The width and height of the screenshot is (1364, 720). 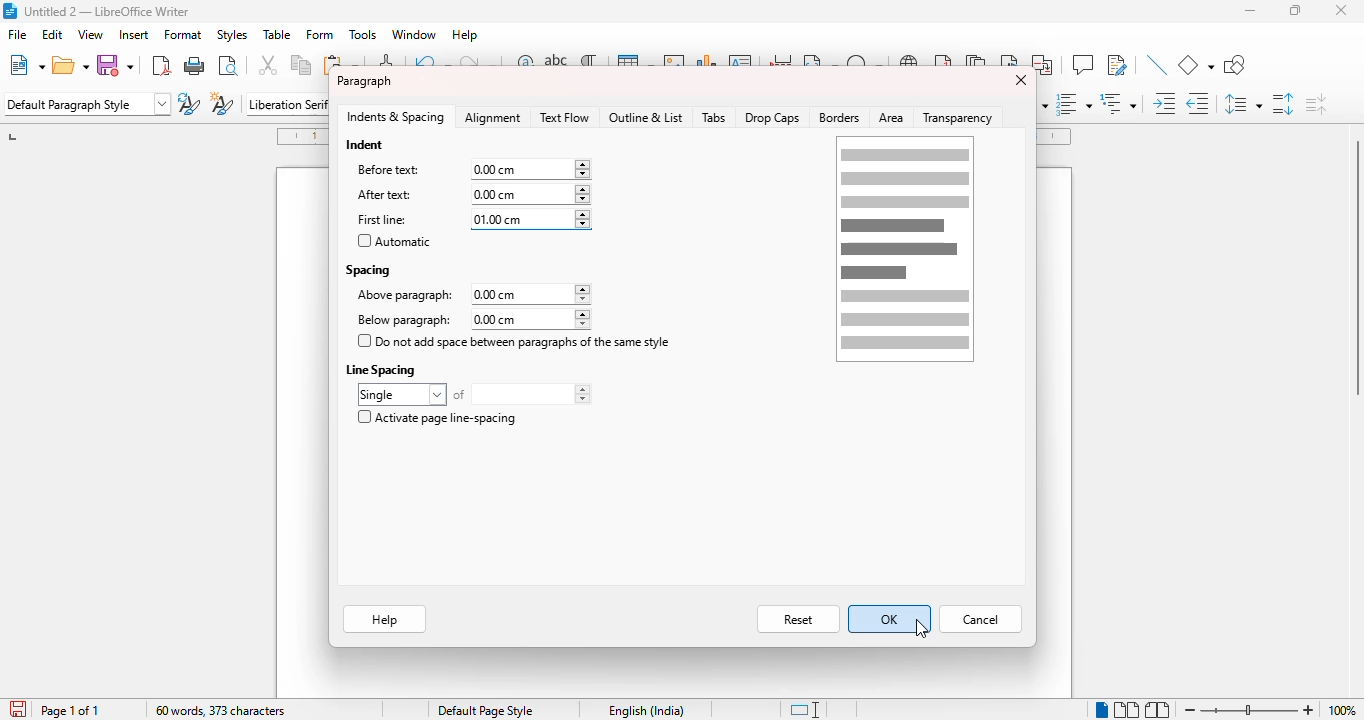 I want to click on logo, so click(x=9, y=11).